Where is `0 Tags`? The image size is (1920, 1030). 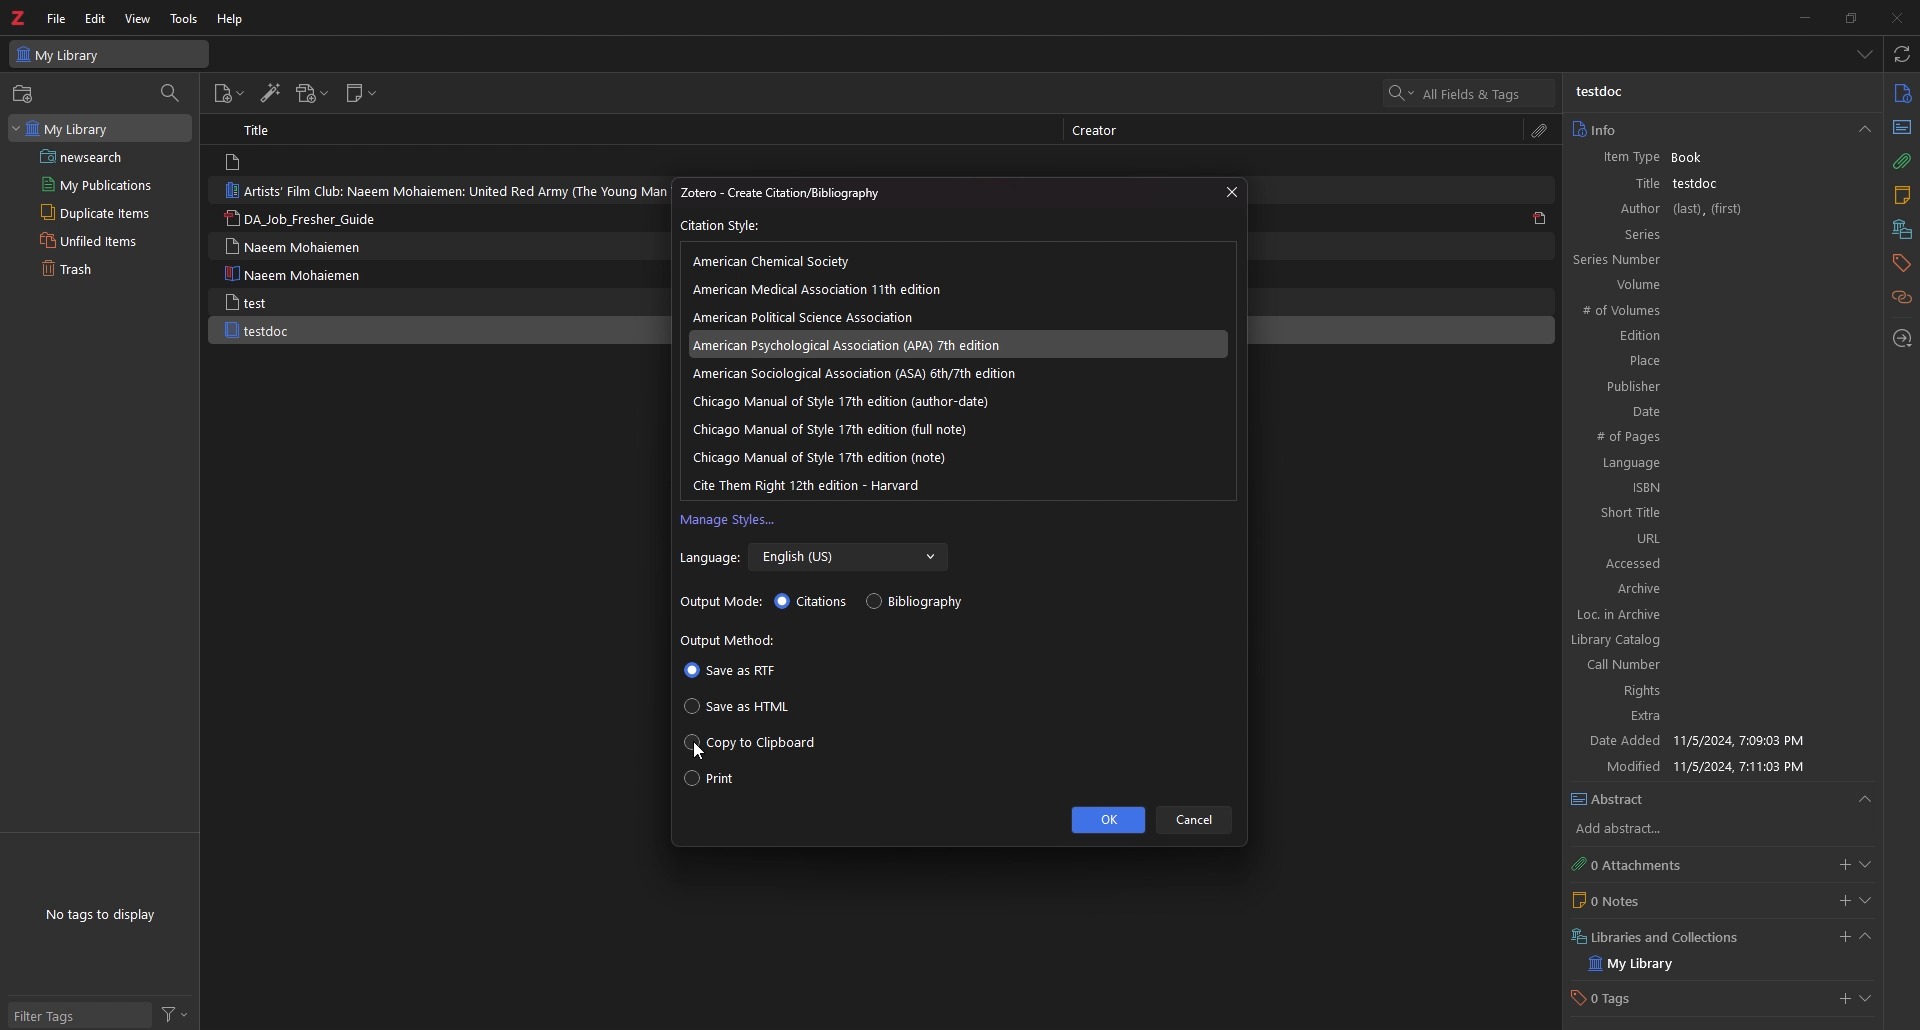 0 Tags is located at coordinates (1623, 1000).